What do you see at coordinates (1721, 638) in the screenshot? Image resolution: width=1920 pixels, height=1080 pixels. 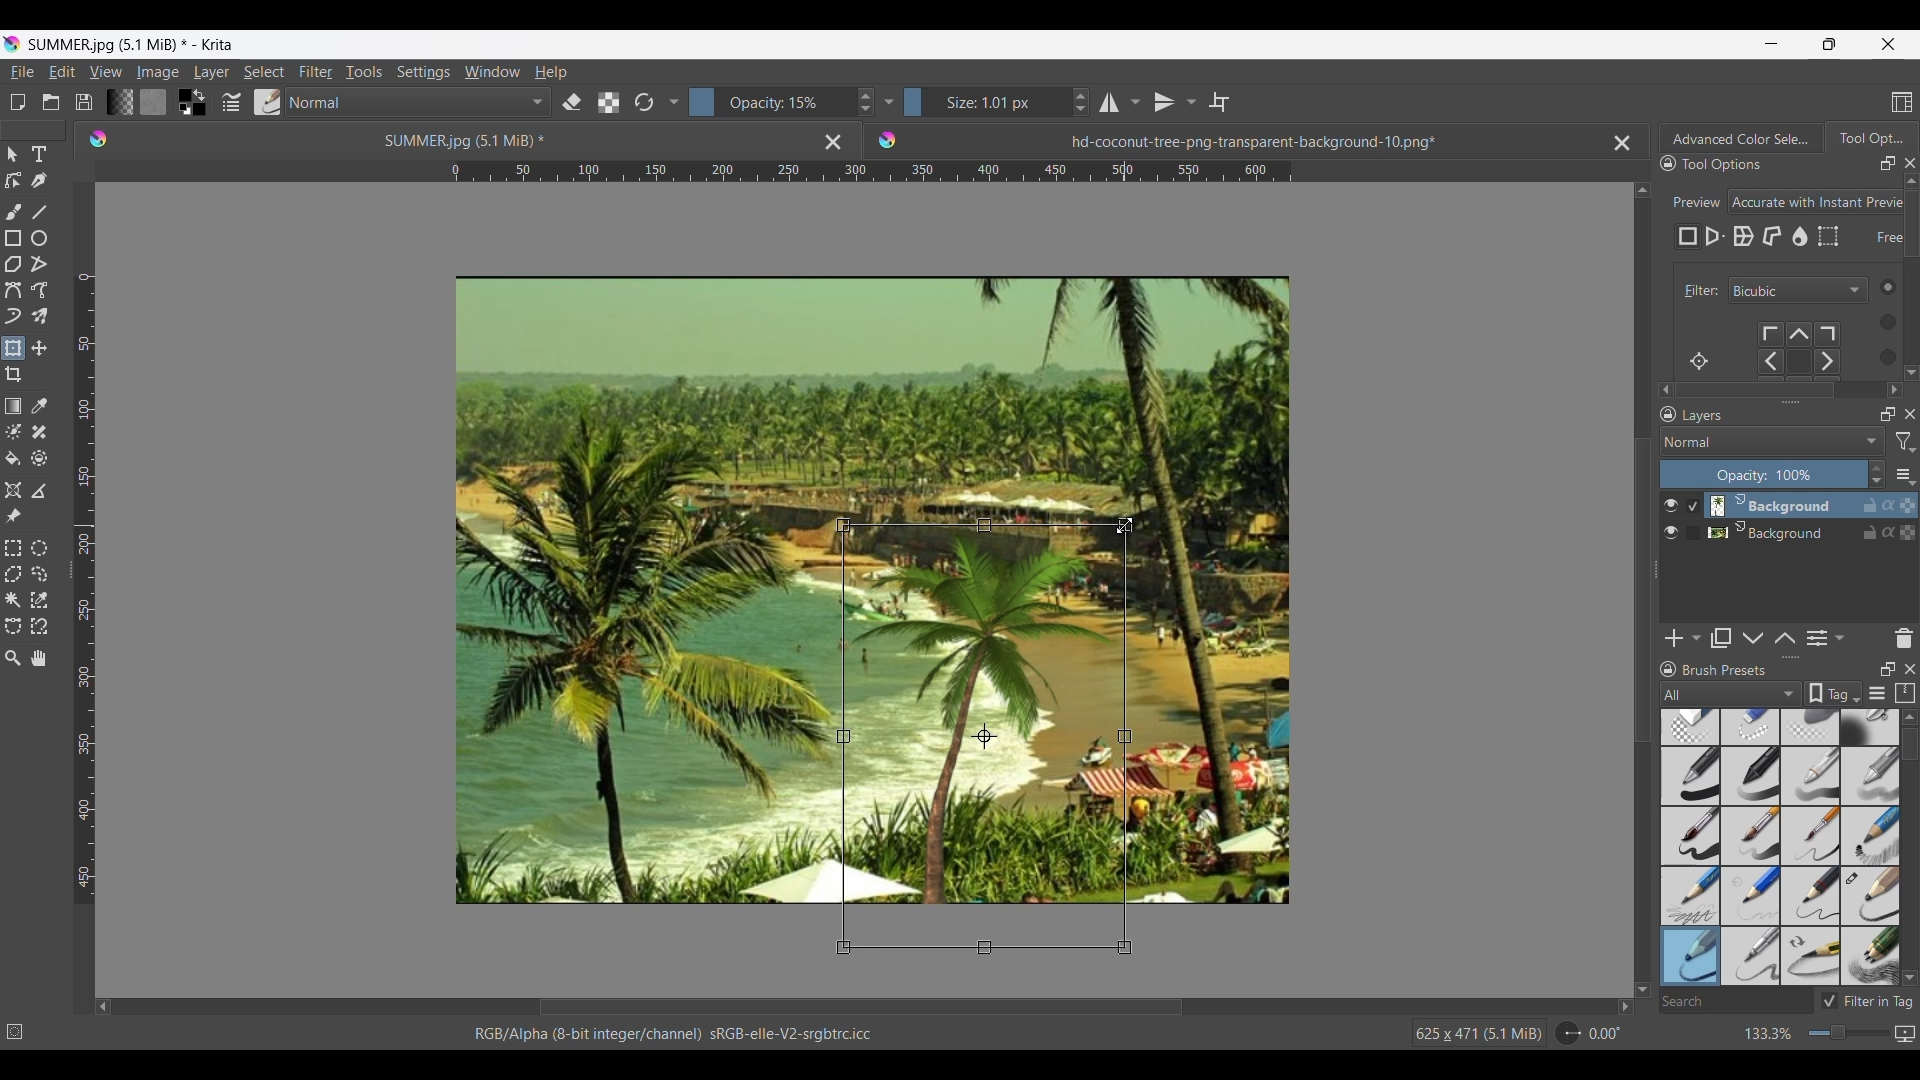 I see `Duplicate layer/mask` at bounding box center [1721, 638].